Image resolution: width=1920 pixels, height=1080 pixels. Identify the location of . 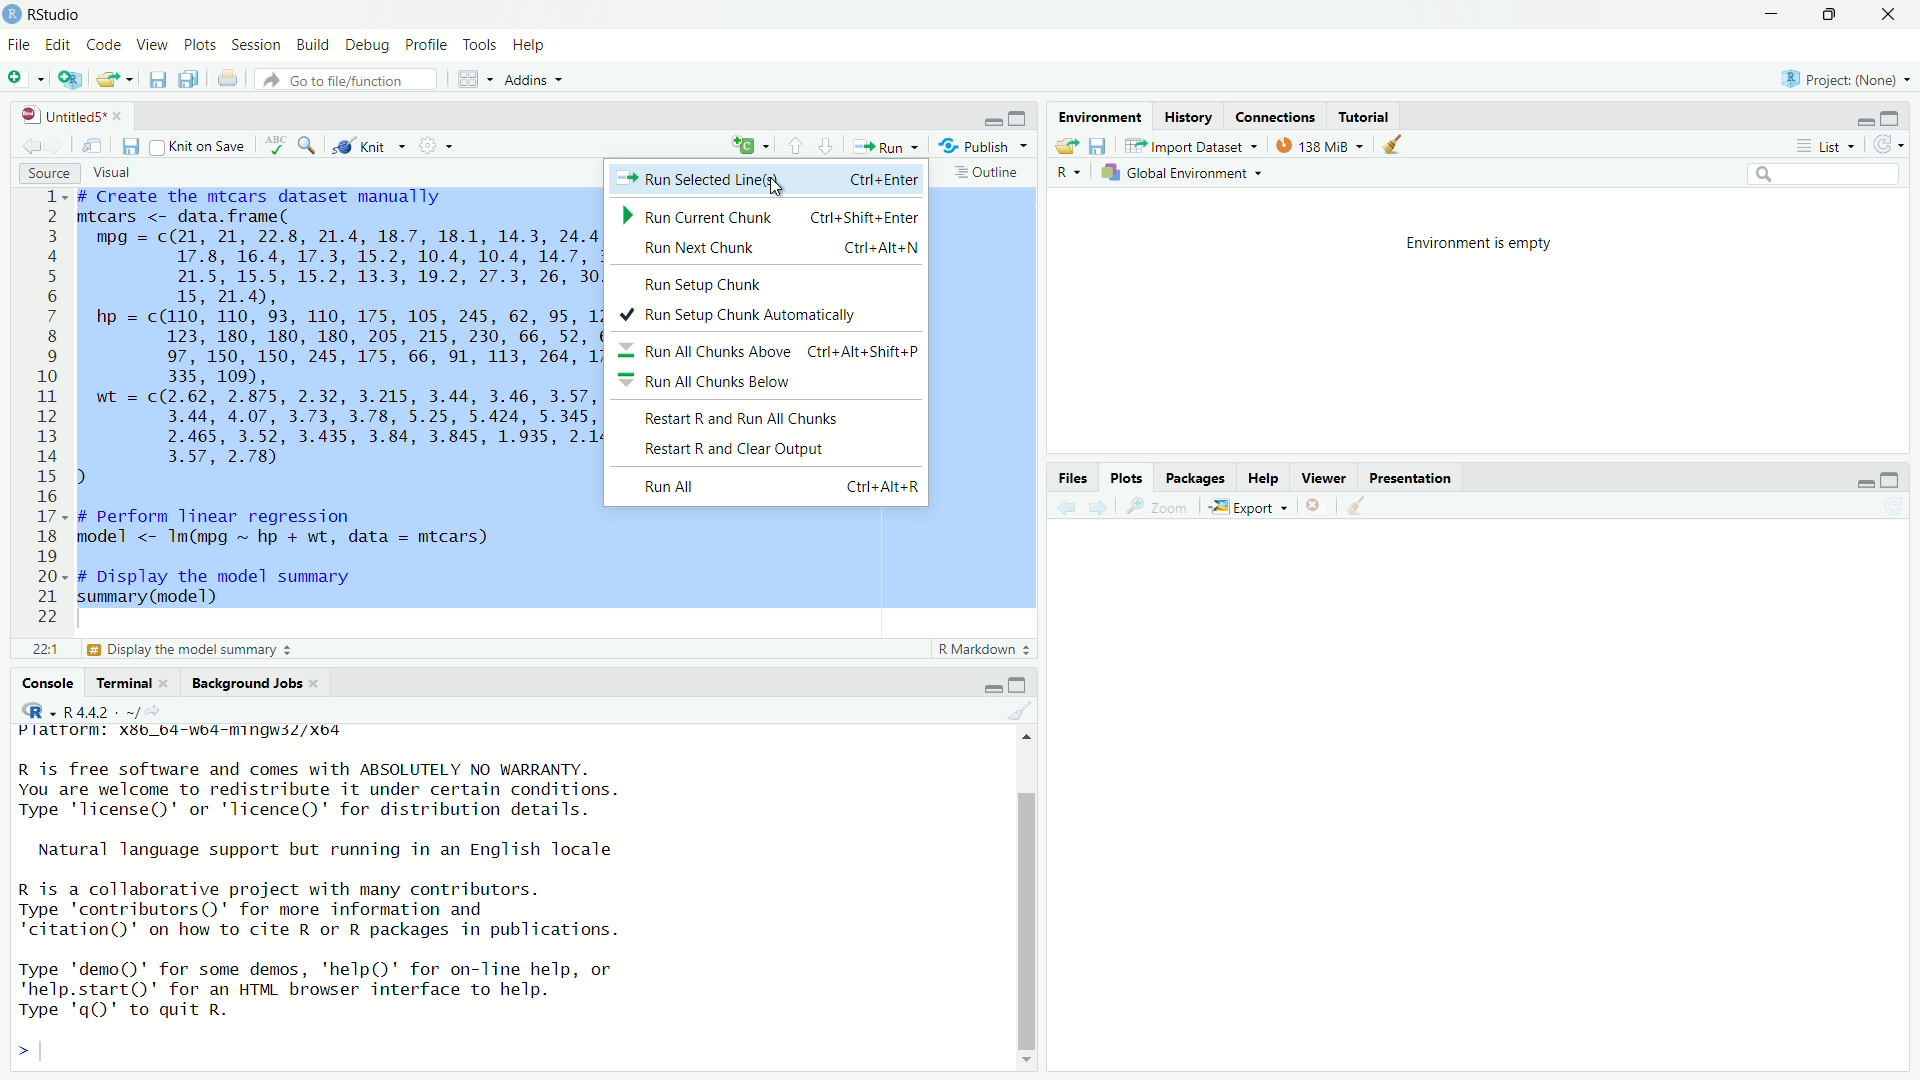
(709, 383).